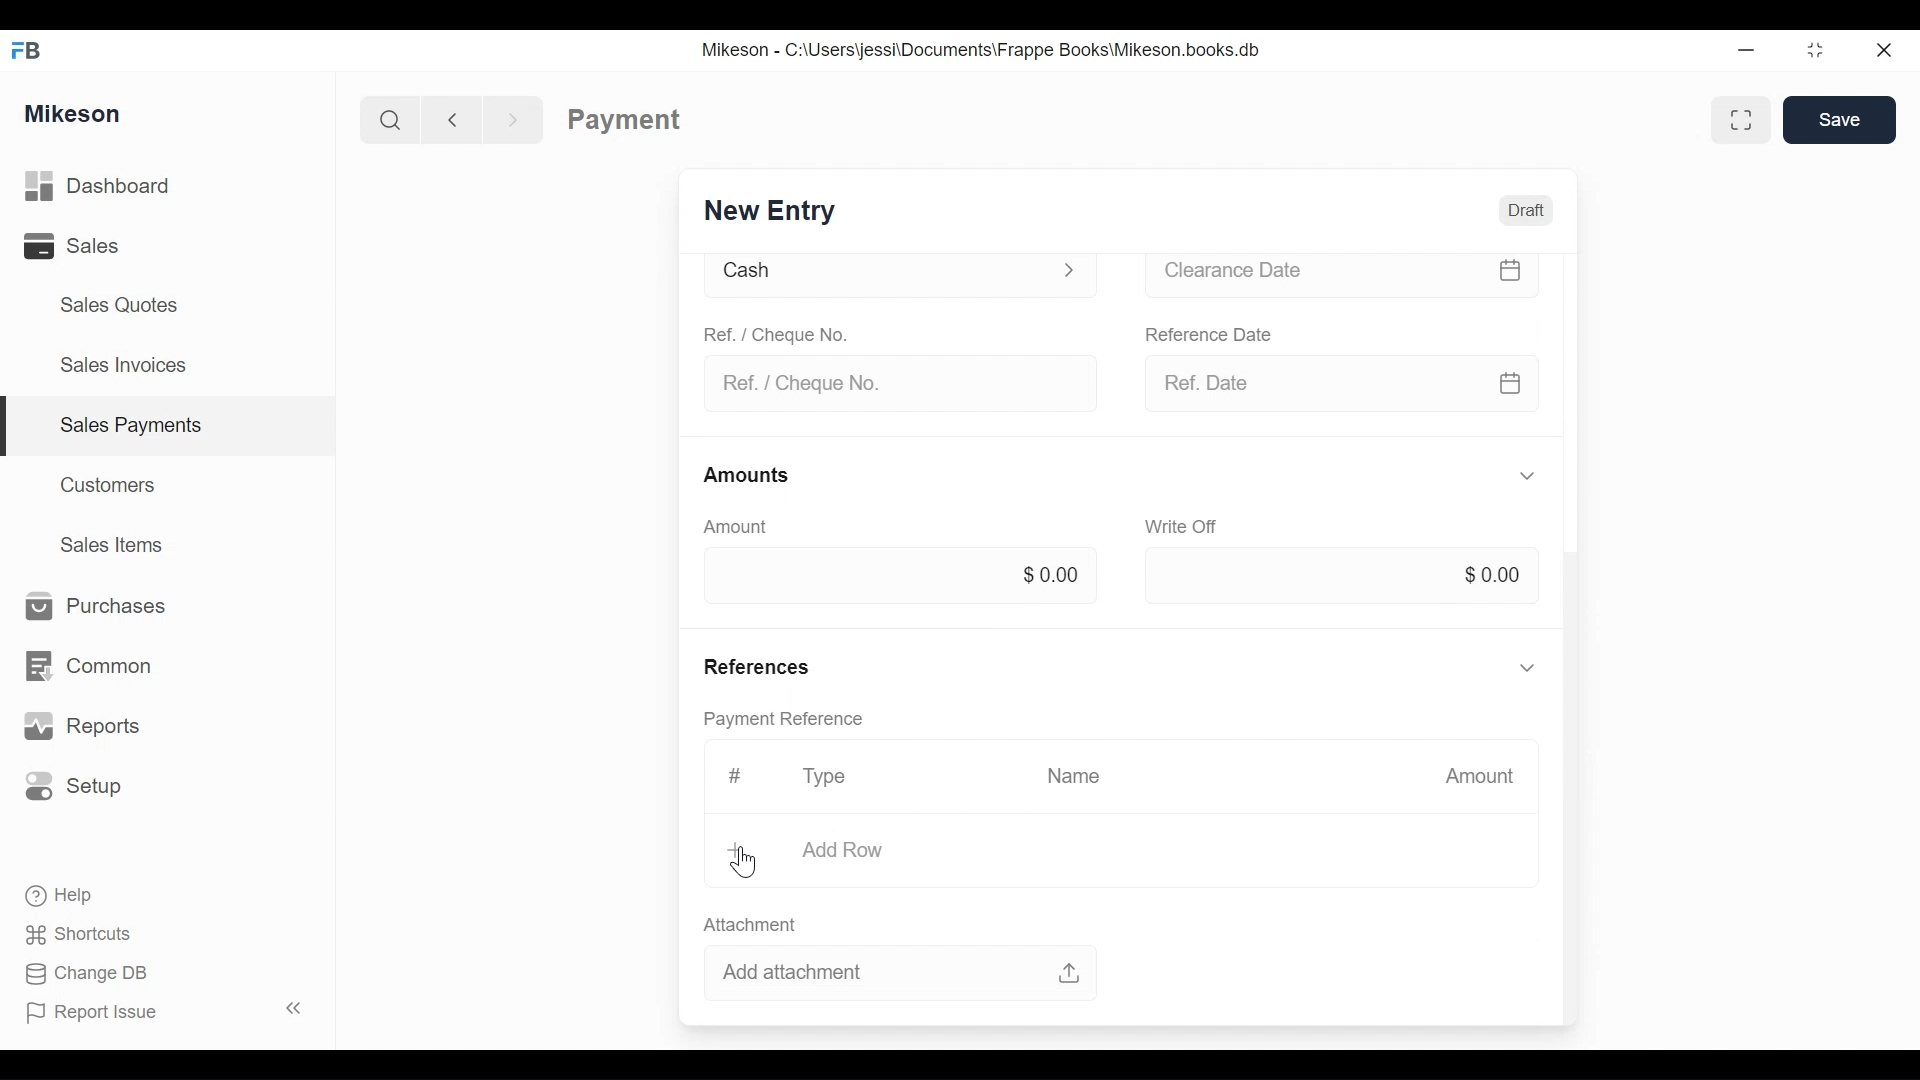 Image resolution: width=1920 pixels, height=1080 pixels. I want to click on Reference date, so click(1210, 333).